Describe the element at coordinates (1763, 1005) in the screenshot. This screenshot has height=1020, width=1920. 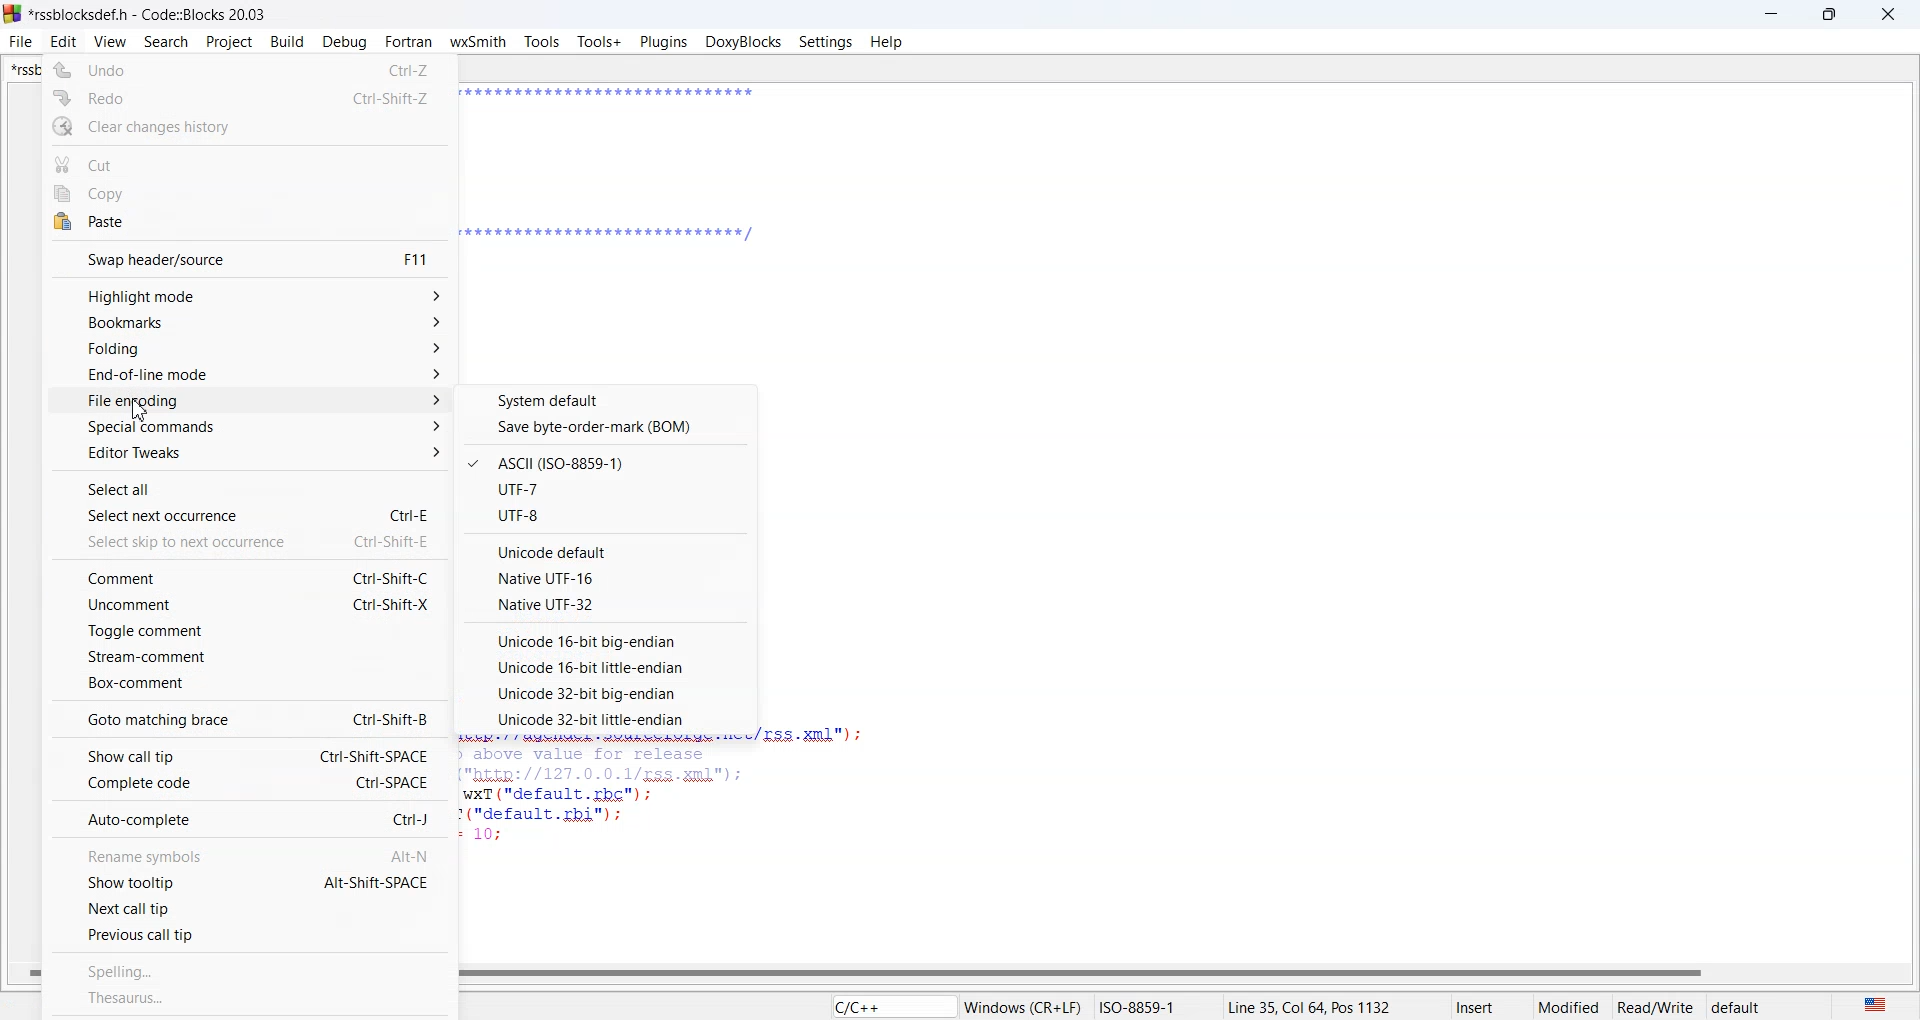
I see `default` at that location.